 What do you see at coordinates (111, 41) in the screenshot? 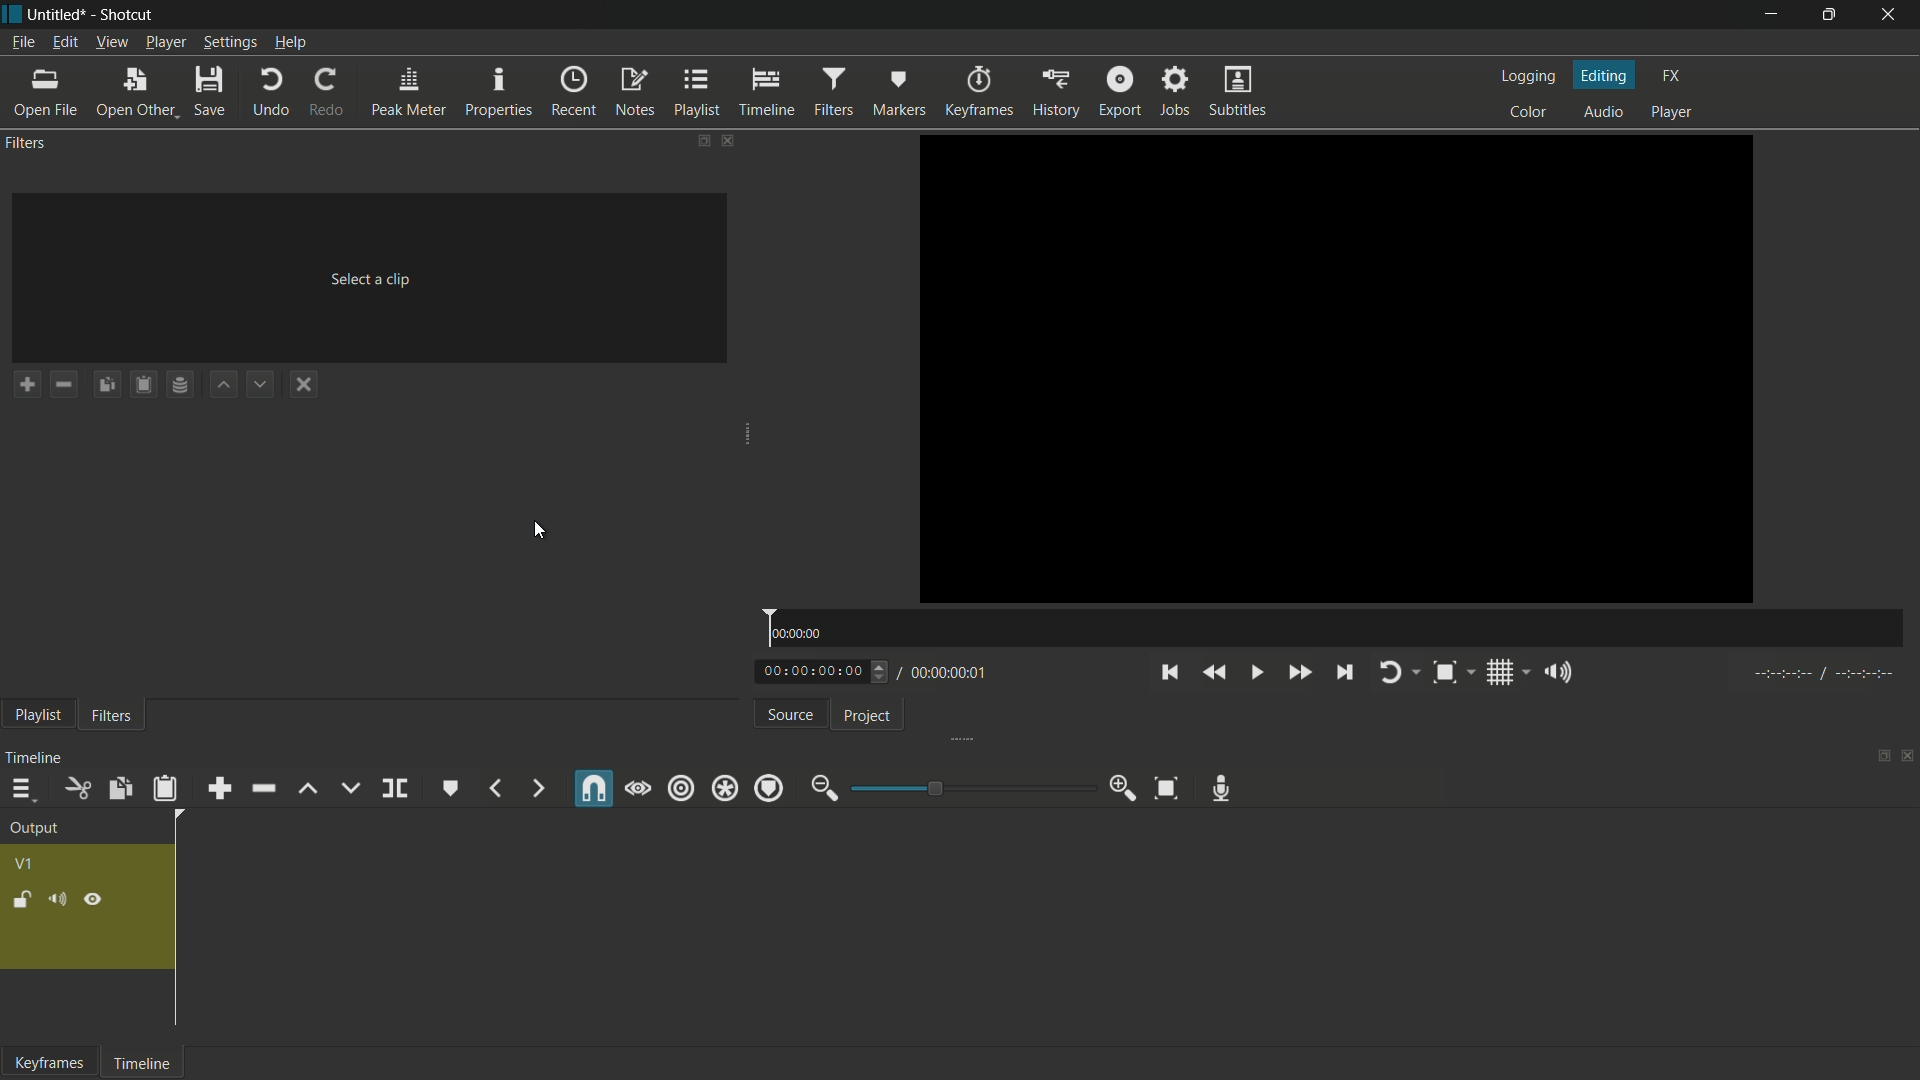
I see `view menu` at bounding box center [111, 41].